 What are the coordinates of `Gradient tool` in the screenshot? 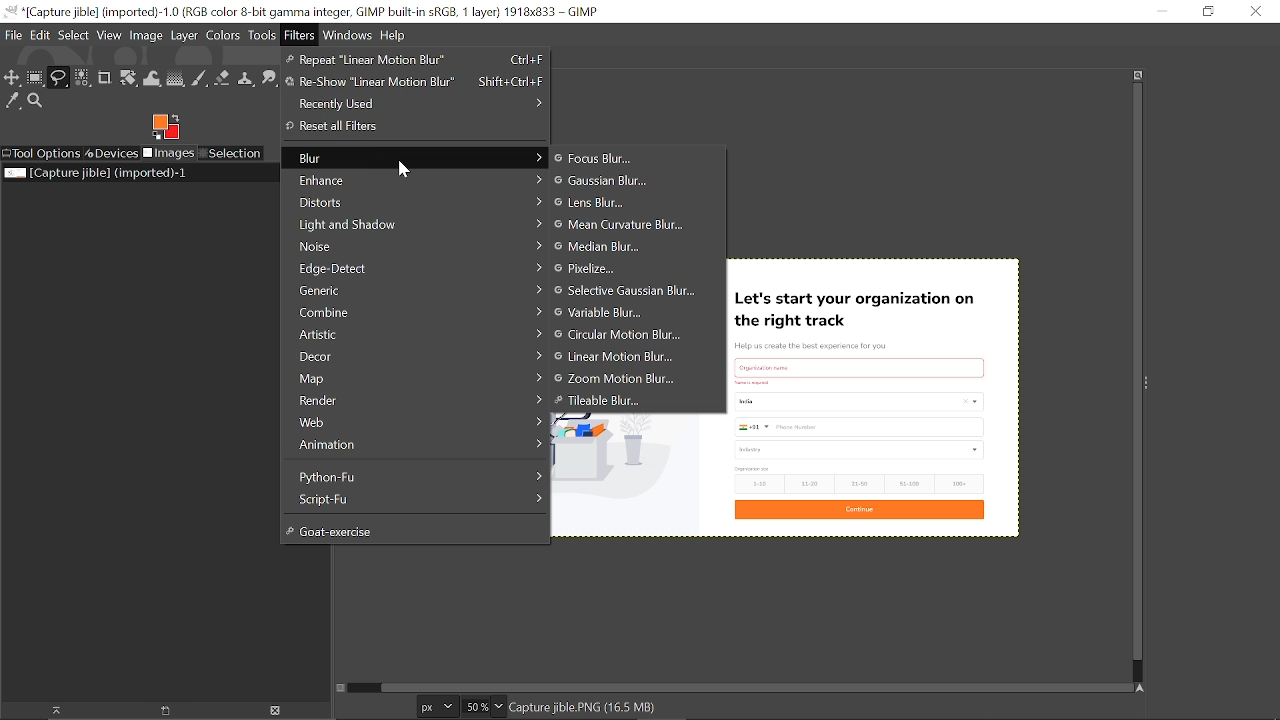 It's located at (176, 78).